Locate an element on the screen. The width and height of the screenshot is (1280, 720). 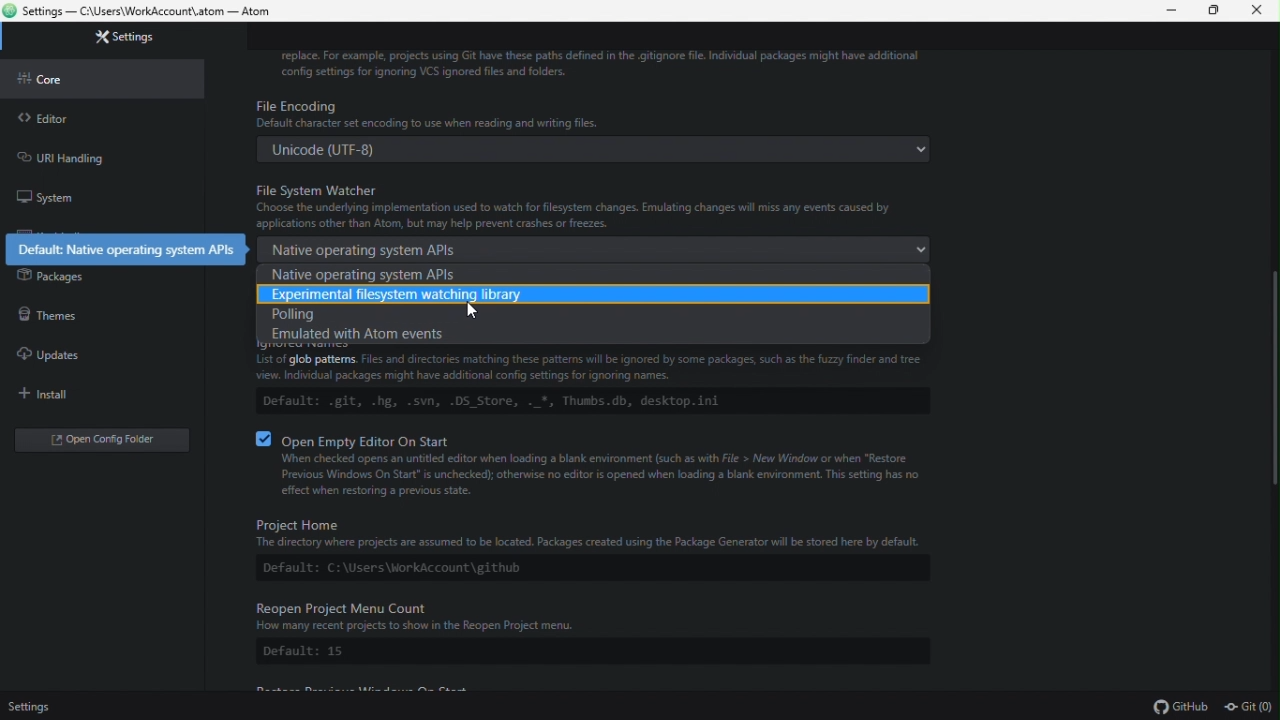
Close is located at coordinates (1261, 11).